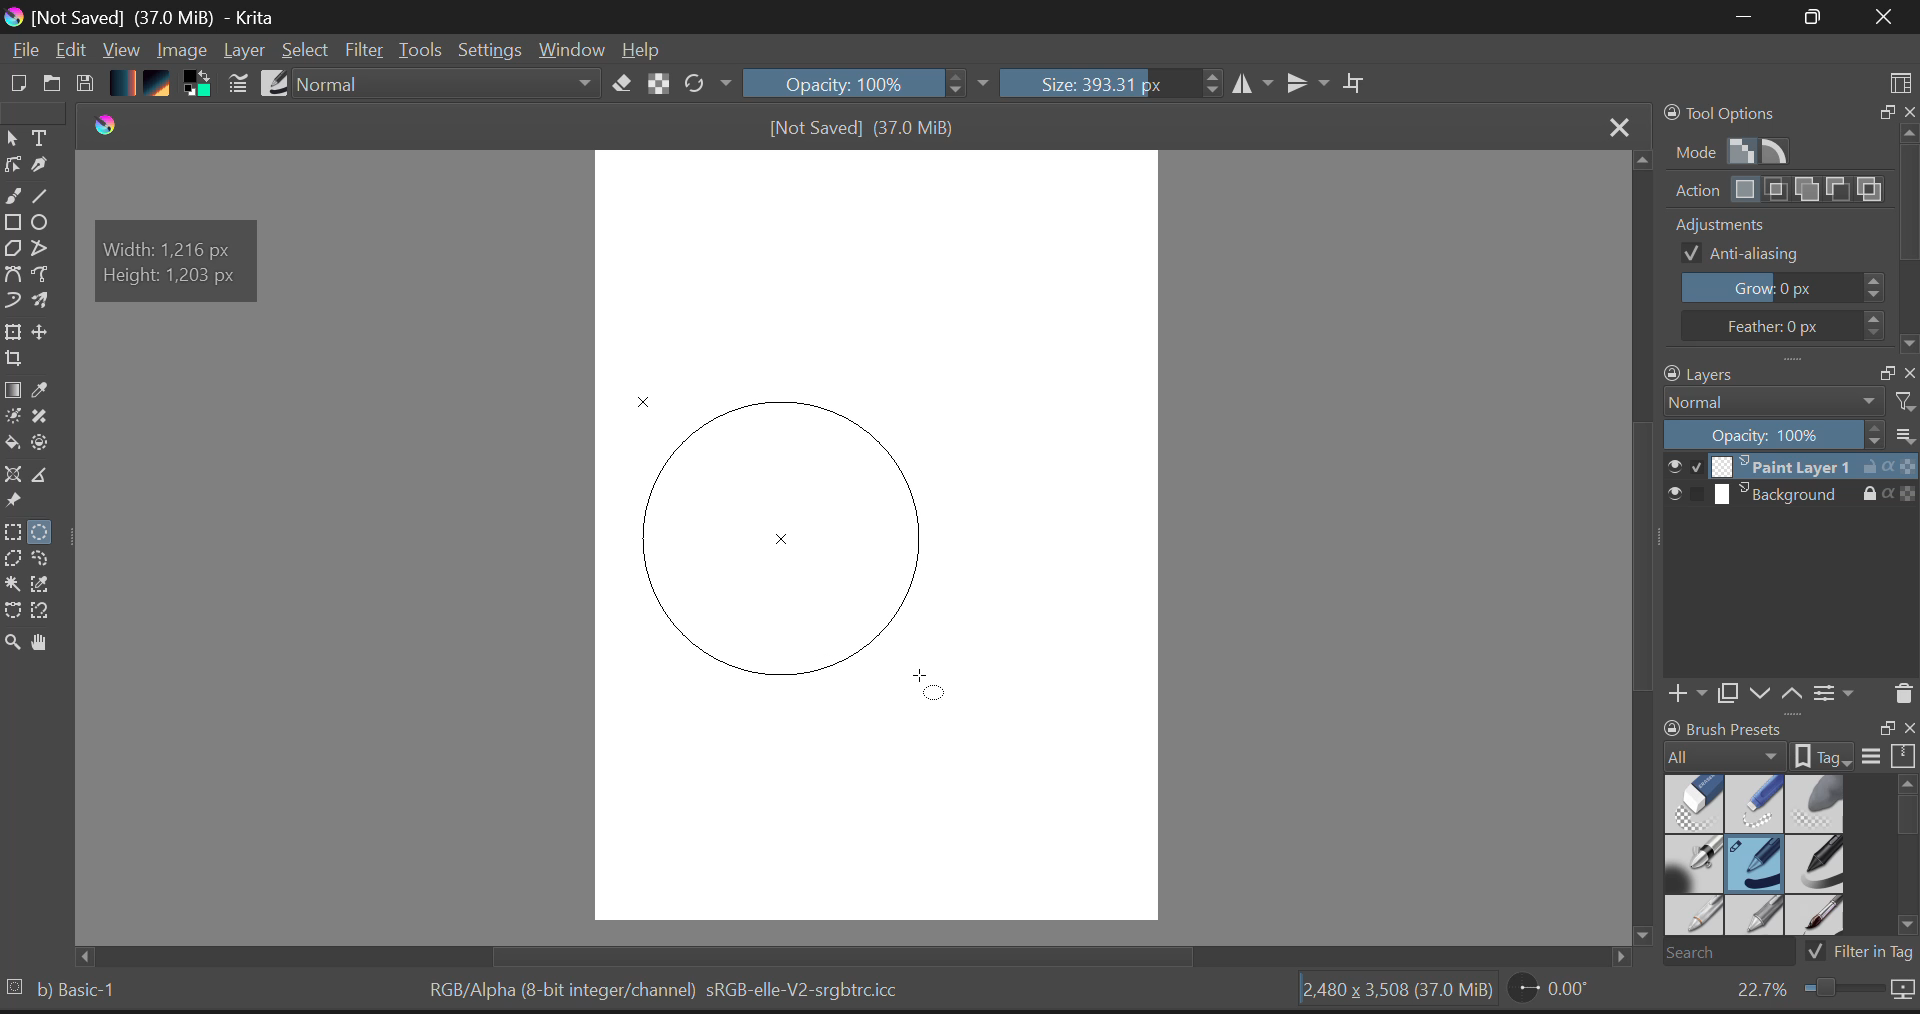  What do you see at coordinates (1880, 19) in the screenshot?
I see `Close` at bounding box center [1880, 19].